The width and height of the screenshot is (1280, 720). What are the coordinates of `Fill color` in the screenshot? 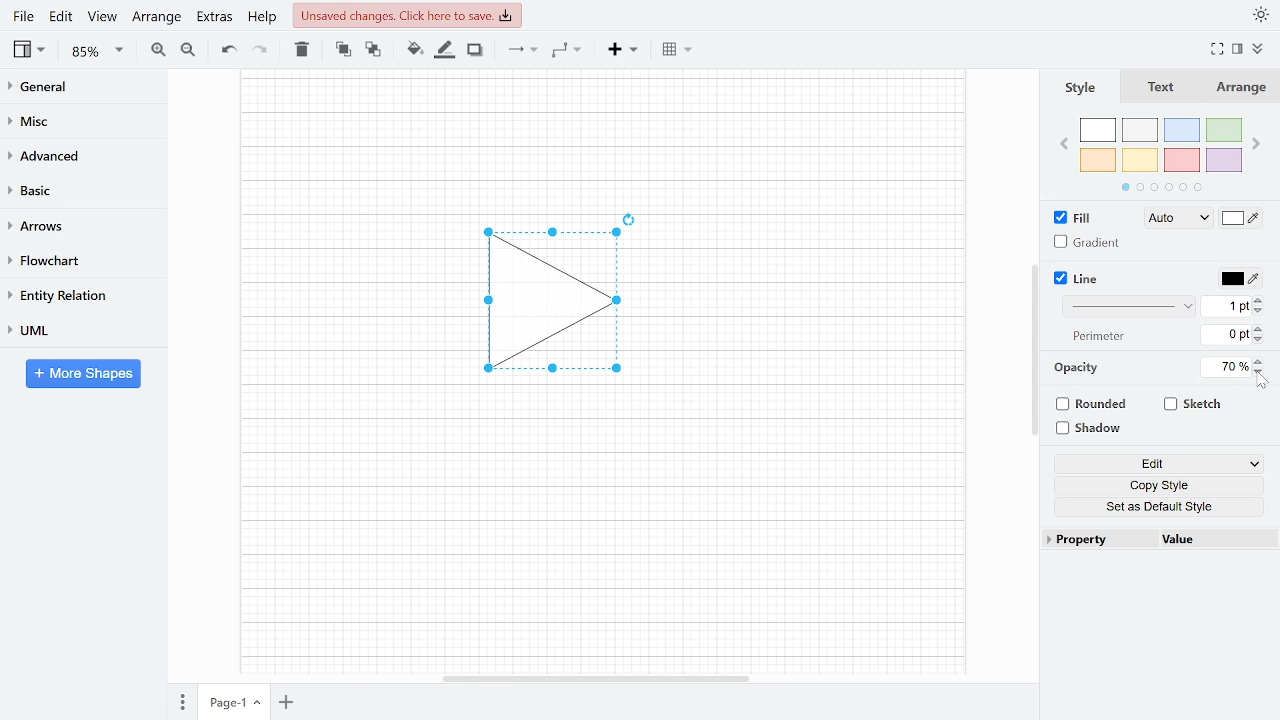 It's located at (1242, 220).